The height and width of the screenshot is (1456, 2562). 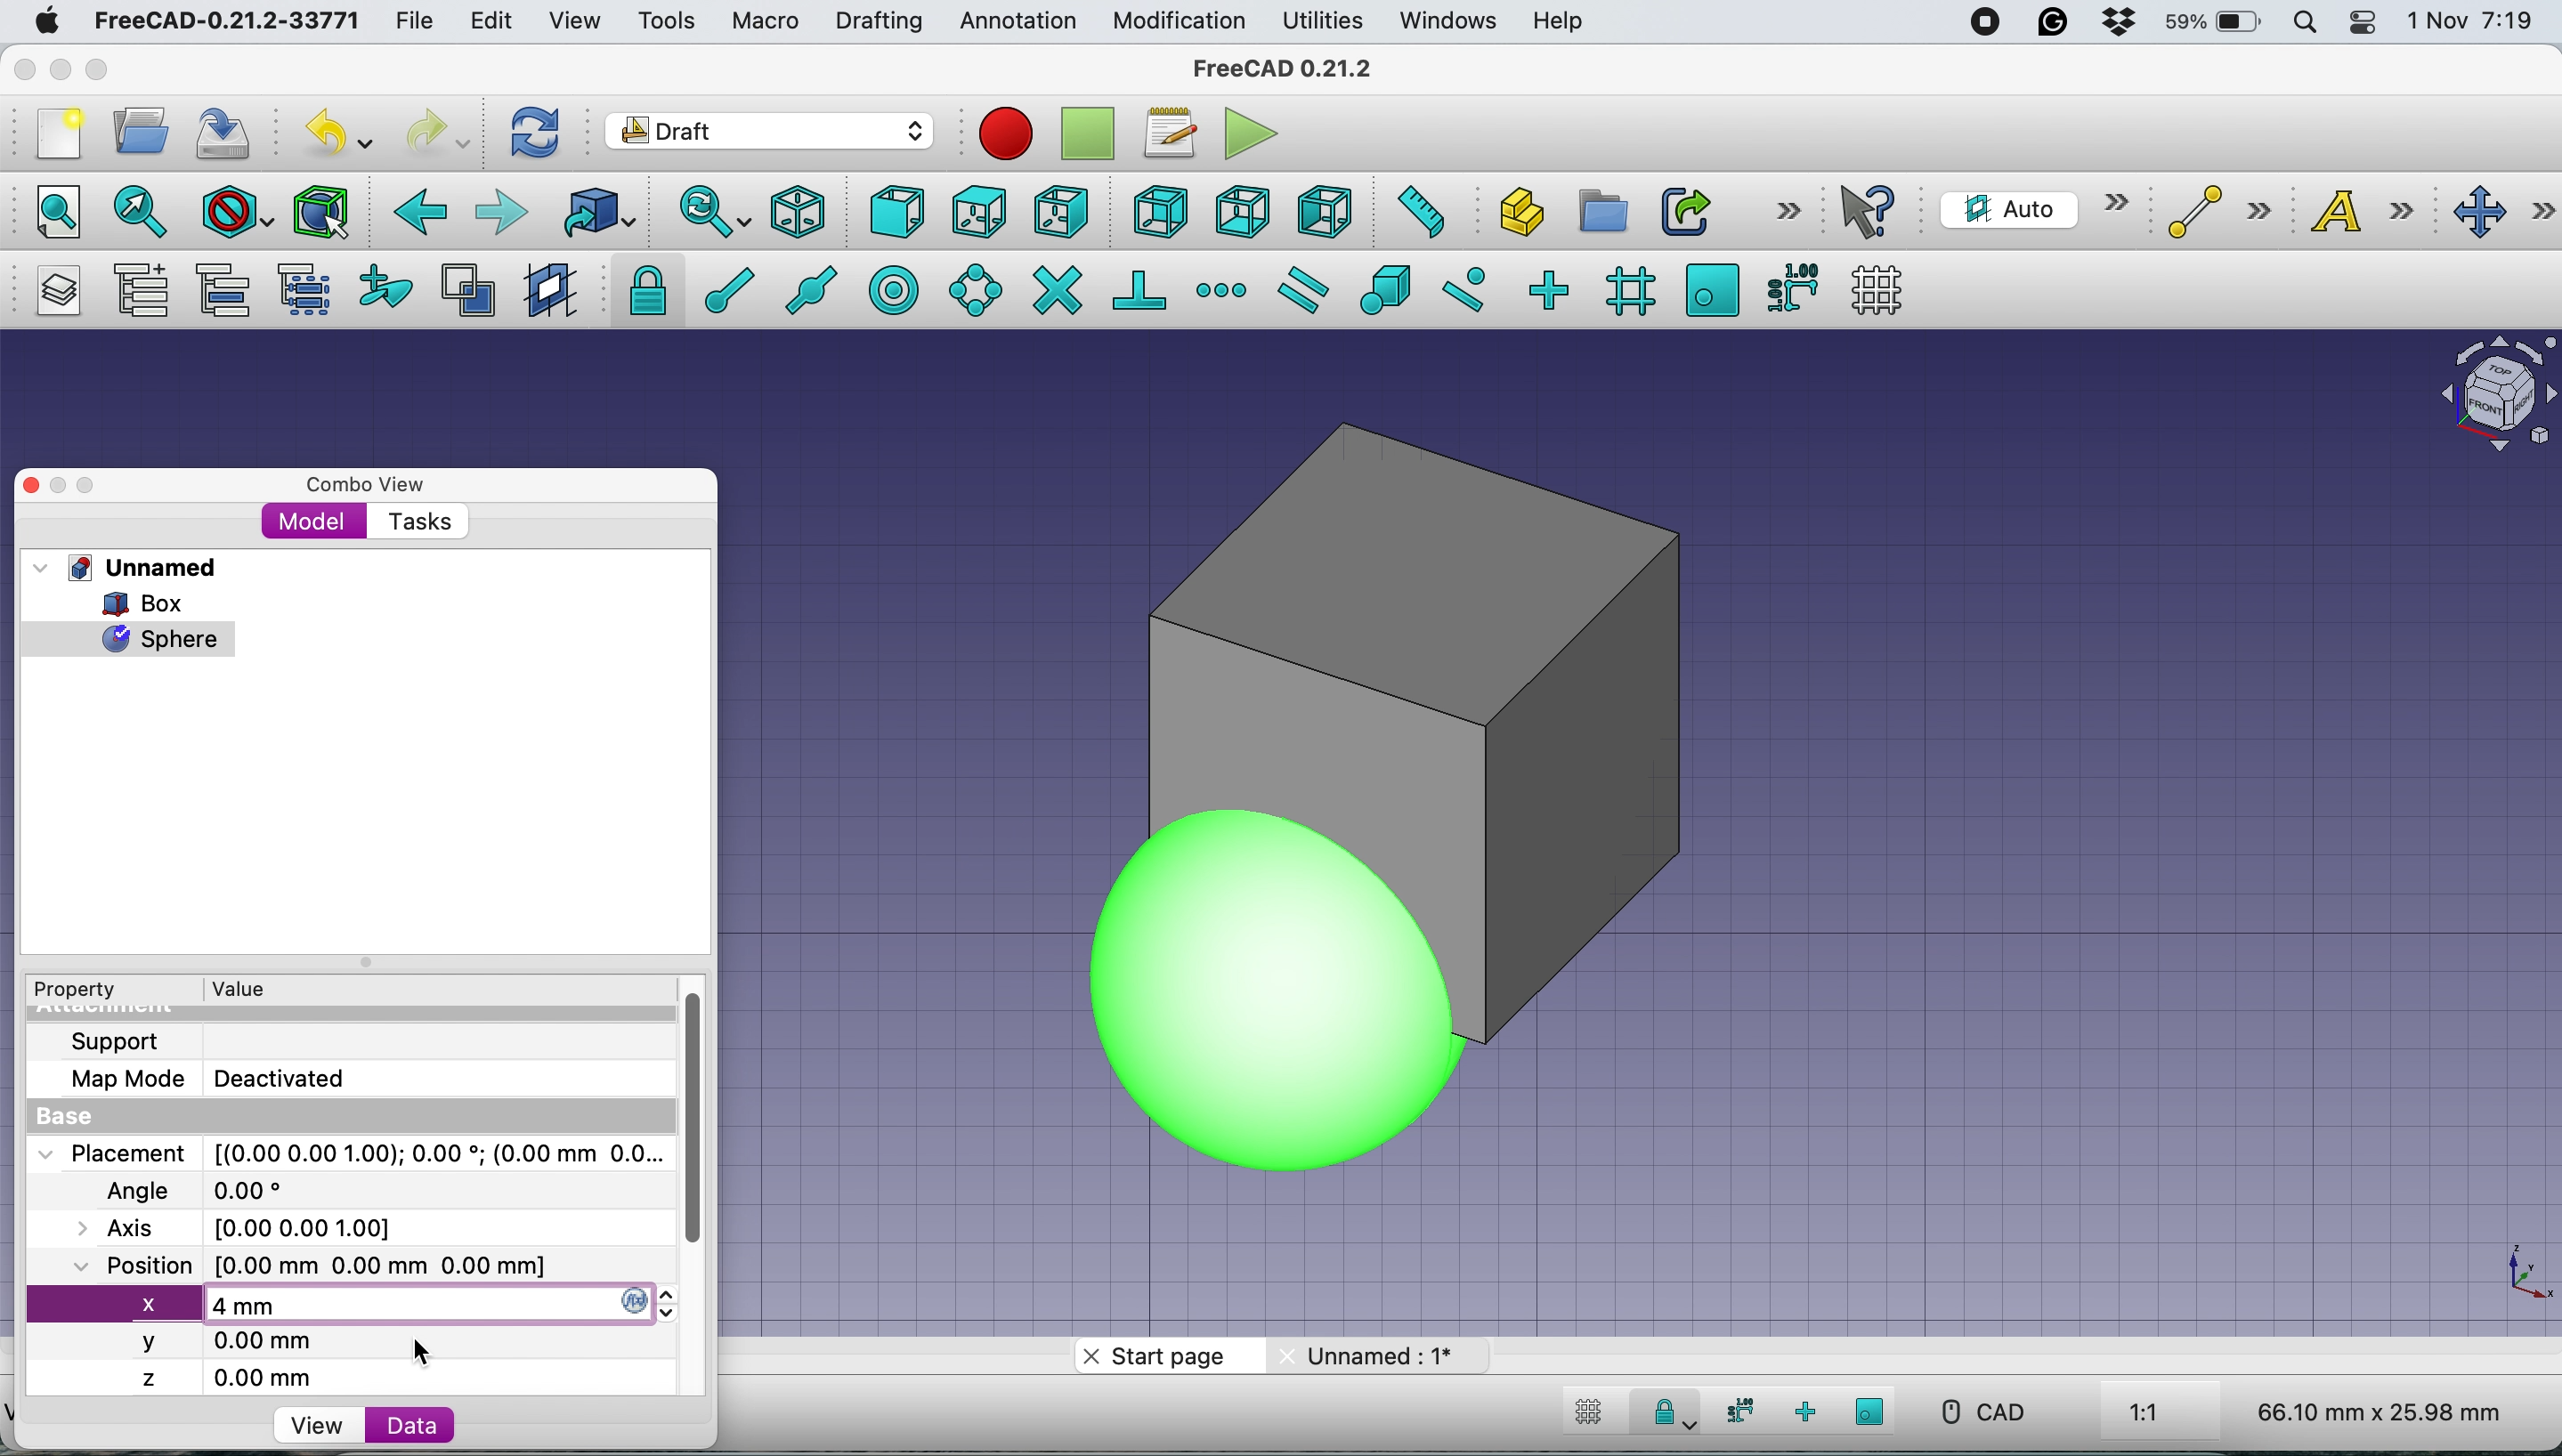 I want to click on angle, so click(x=204, y=1193).